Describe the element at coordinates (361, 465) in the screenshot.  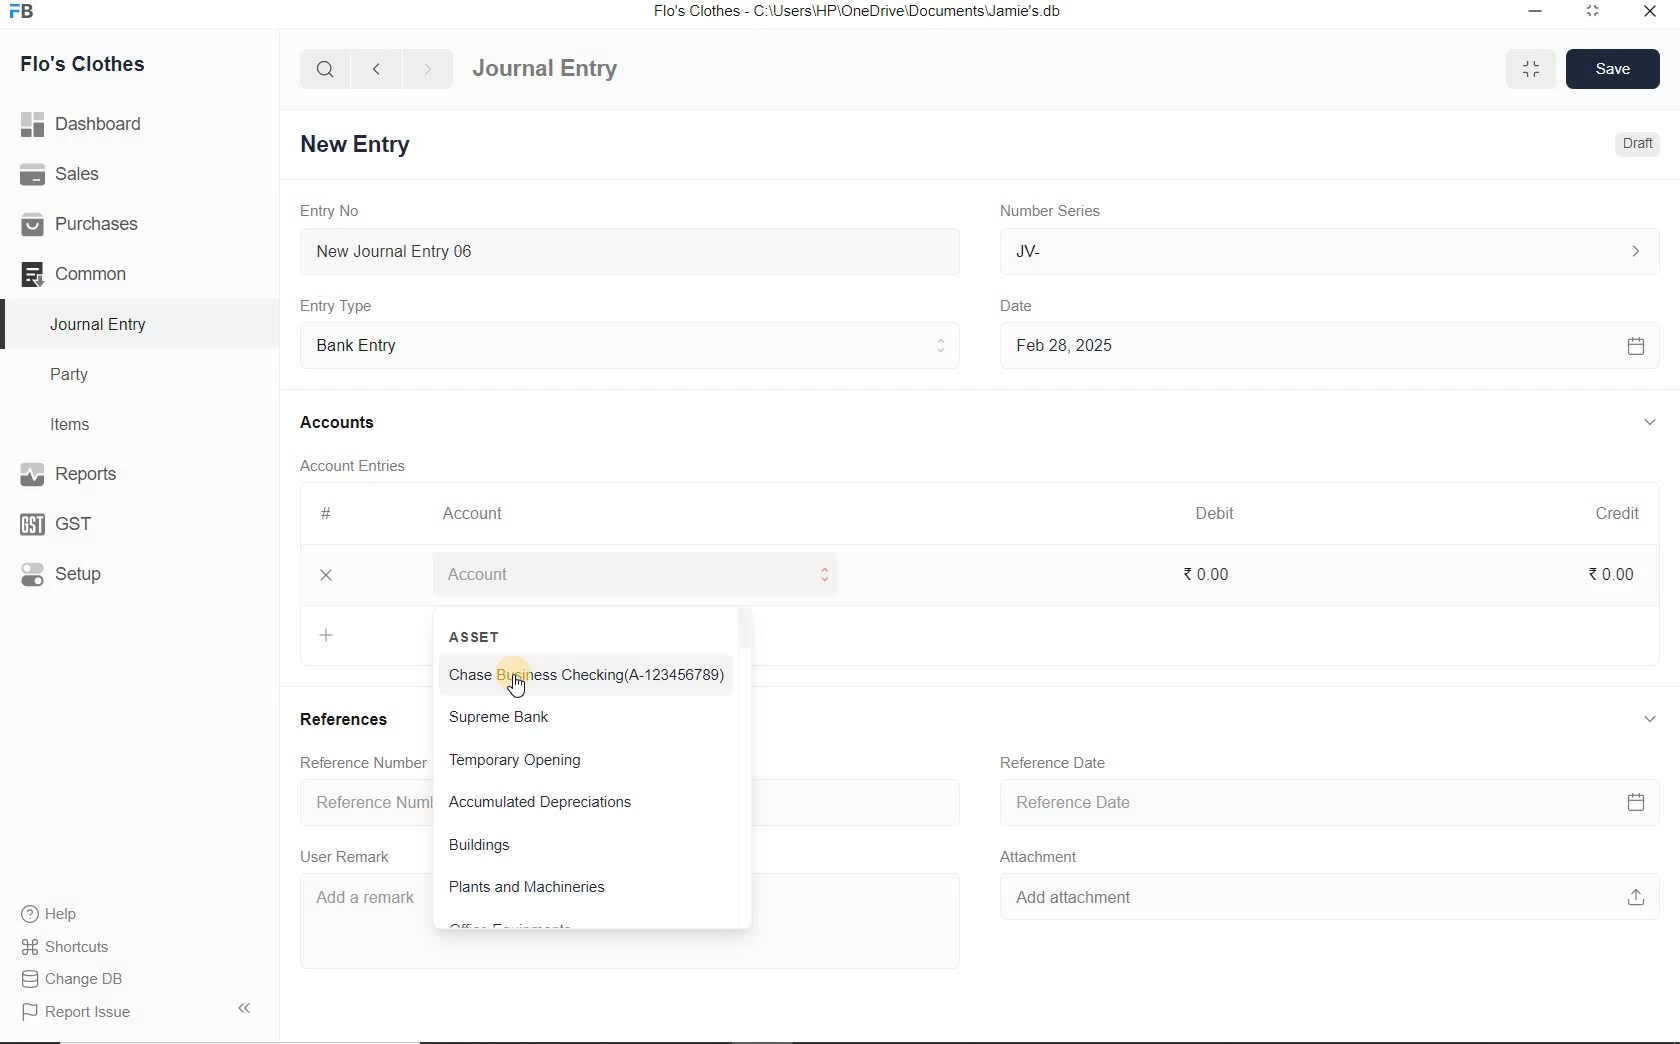
I see `Account Entries` at that location.